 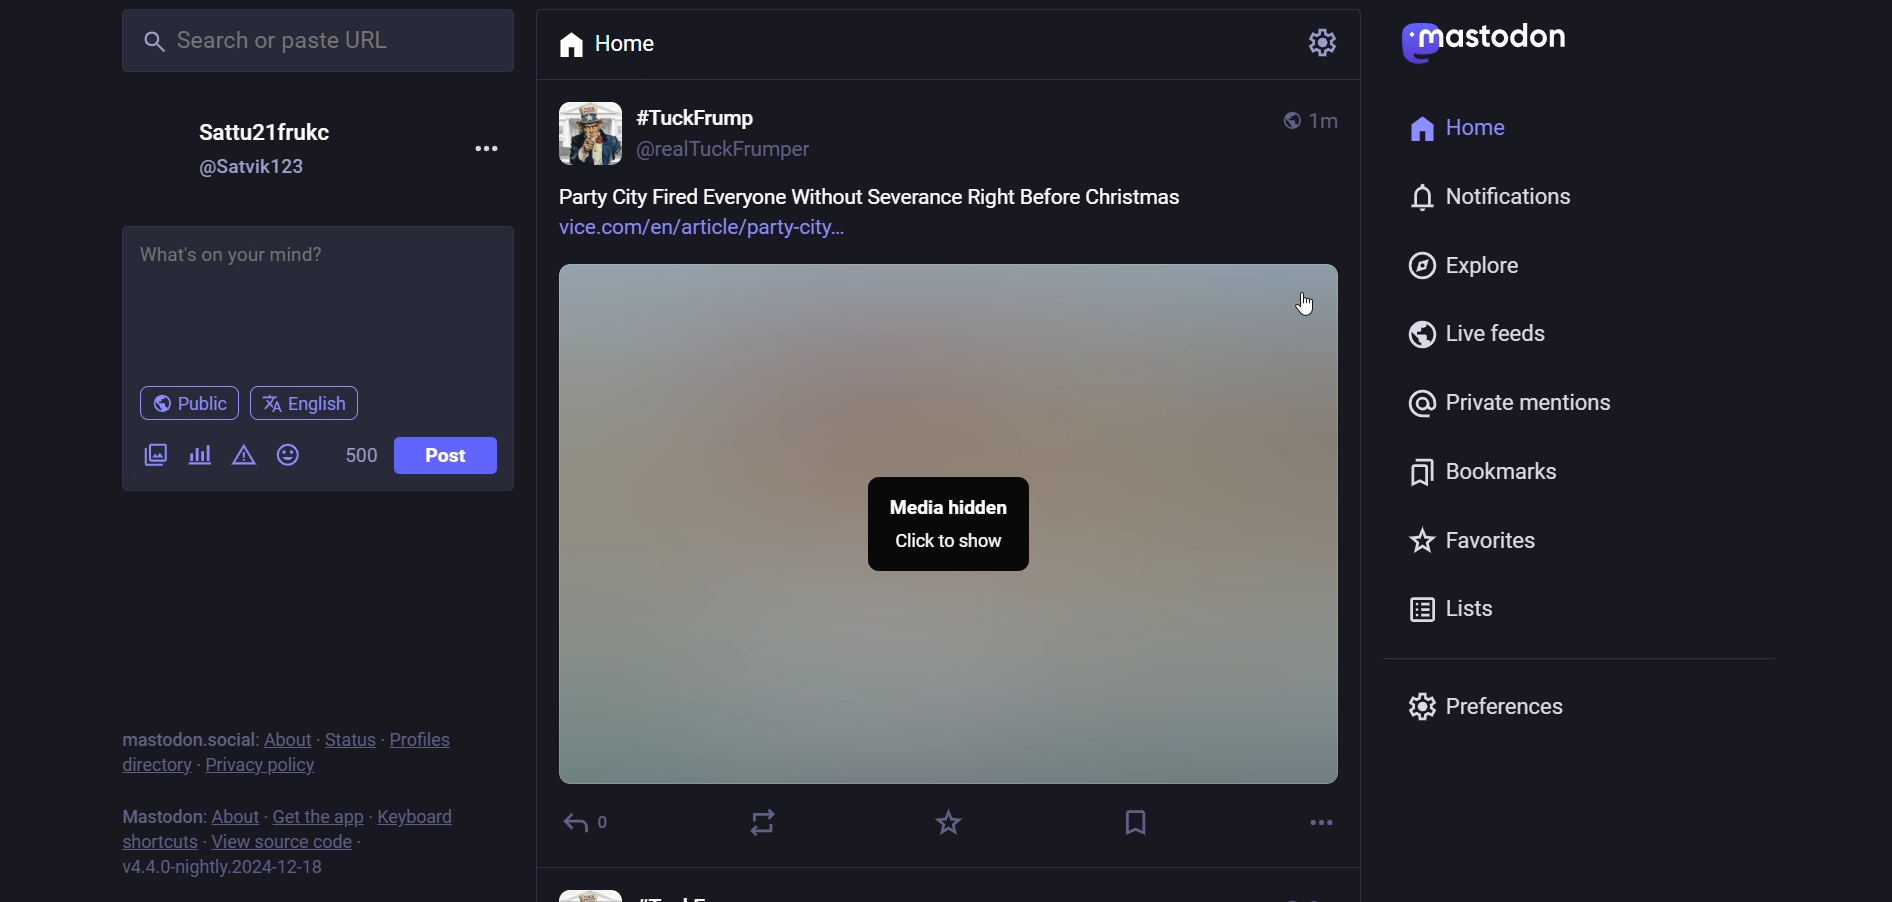 I want to click on Media Hidden, so click(x=946, y=524).